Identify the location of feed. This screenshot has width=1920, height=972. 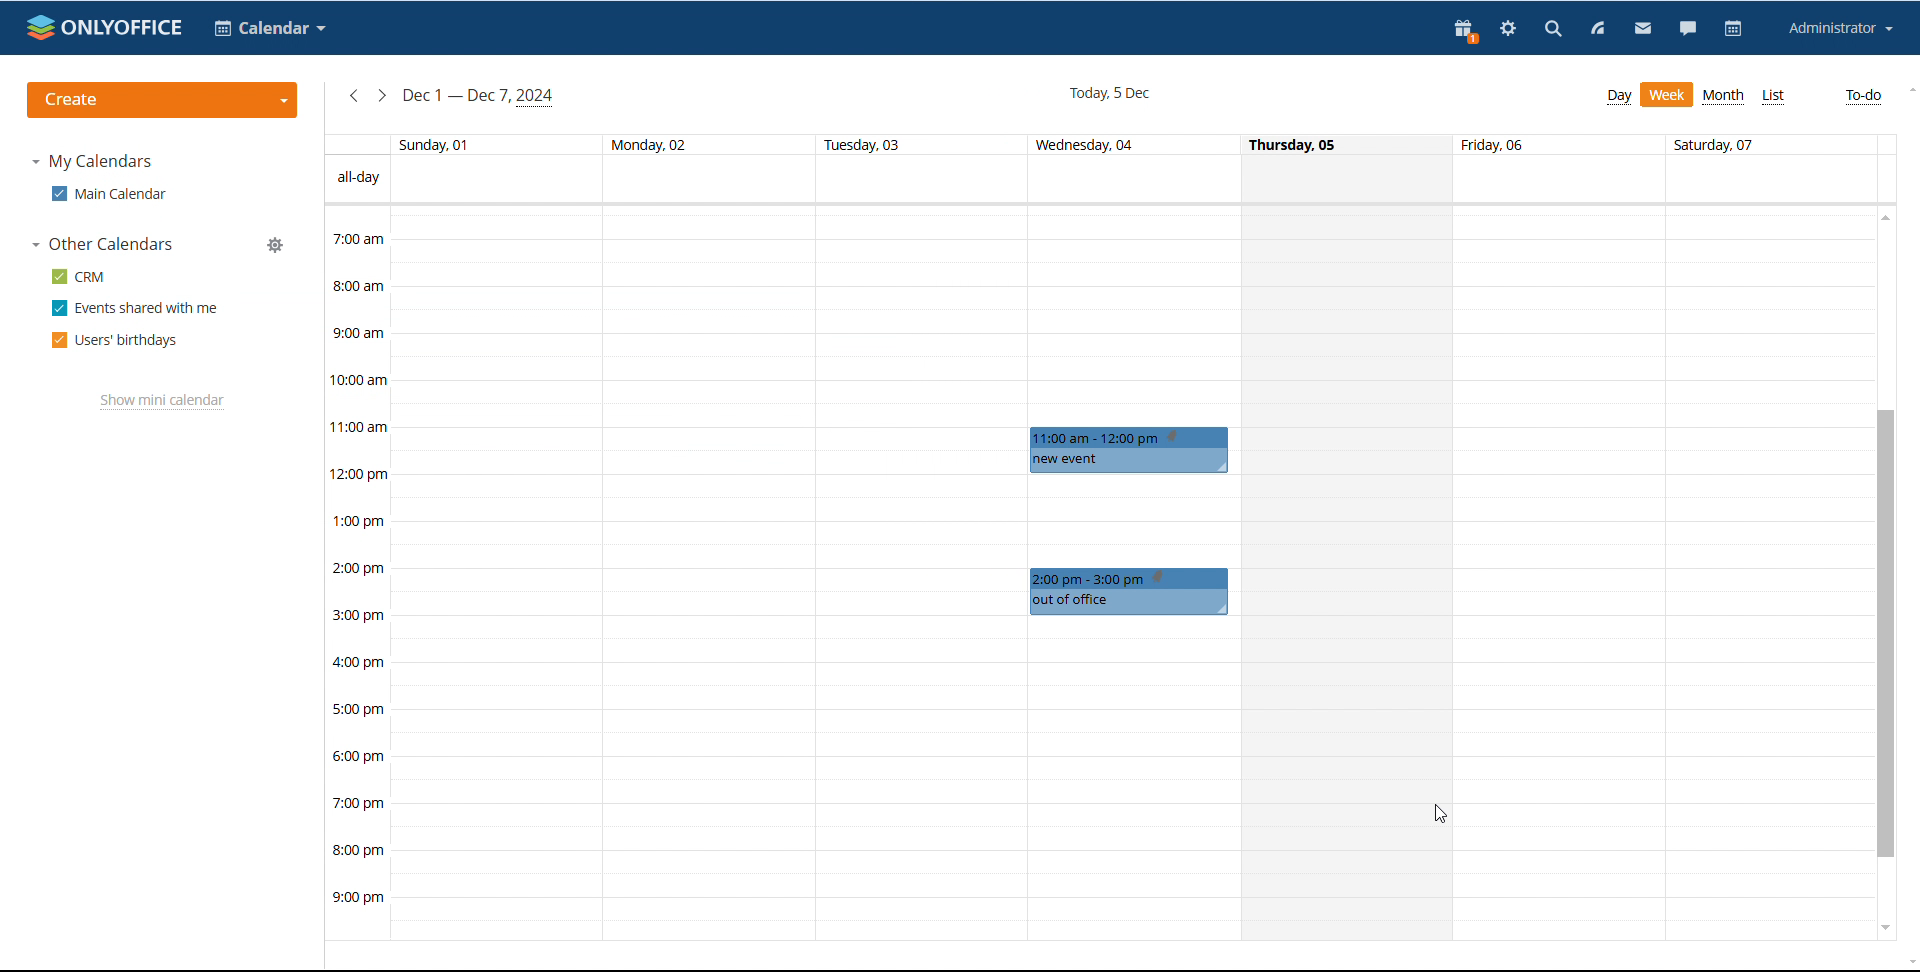
(1598, 29).